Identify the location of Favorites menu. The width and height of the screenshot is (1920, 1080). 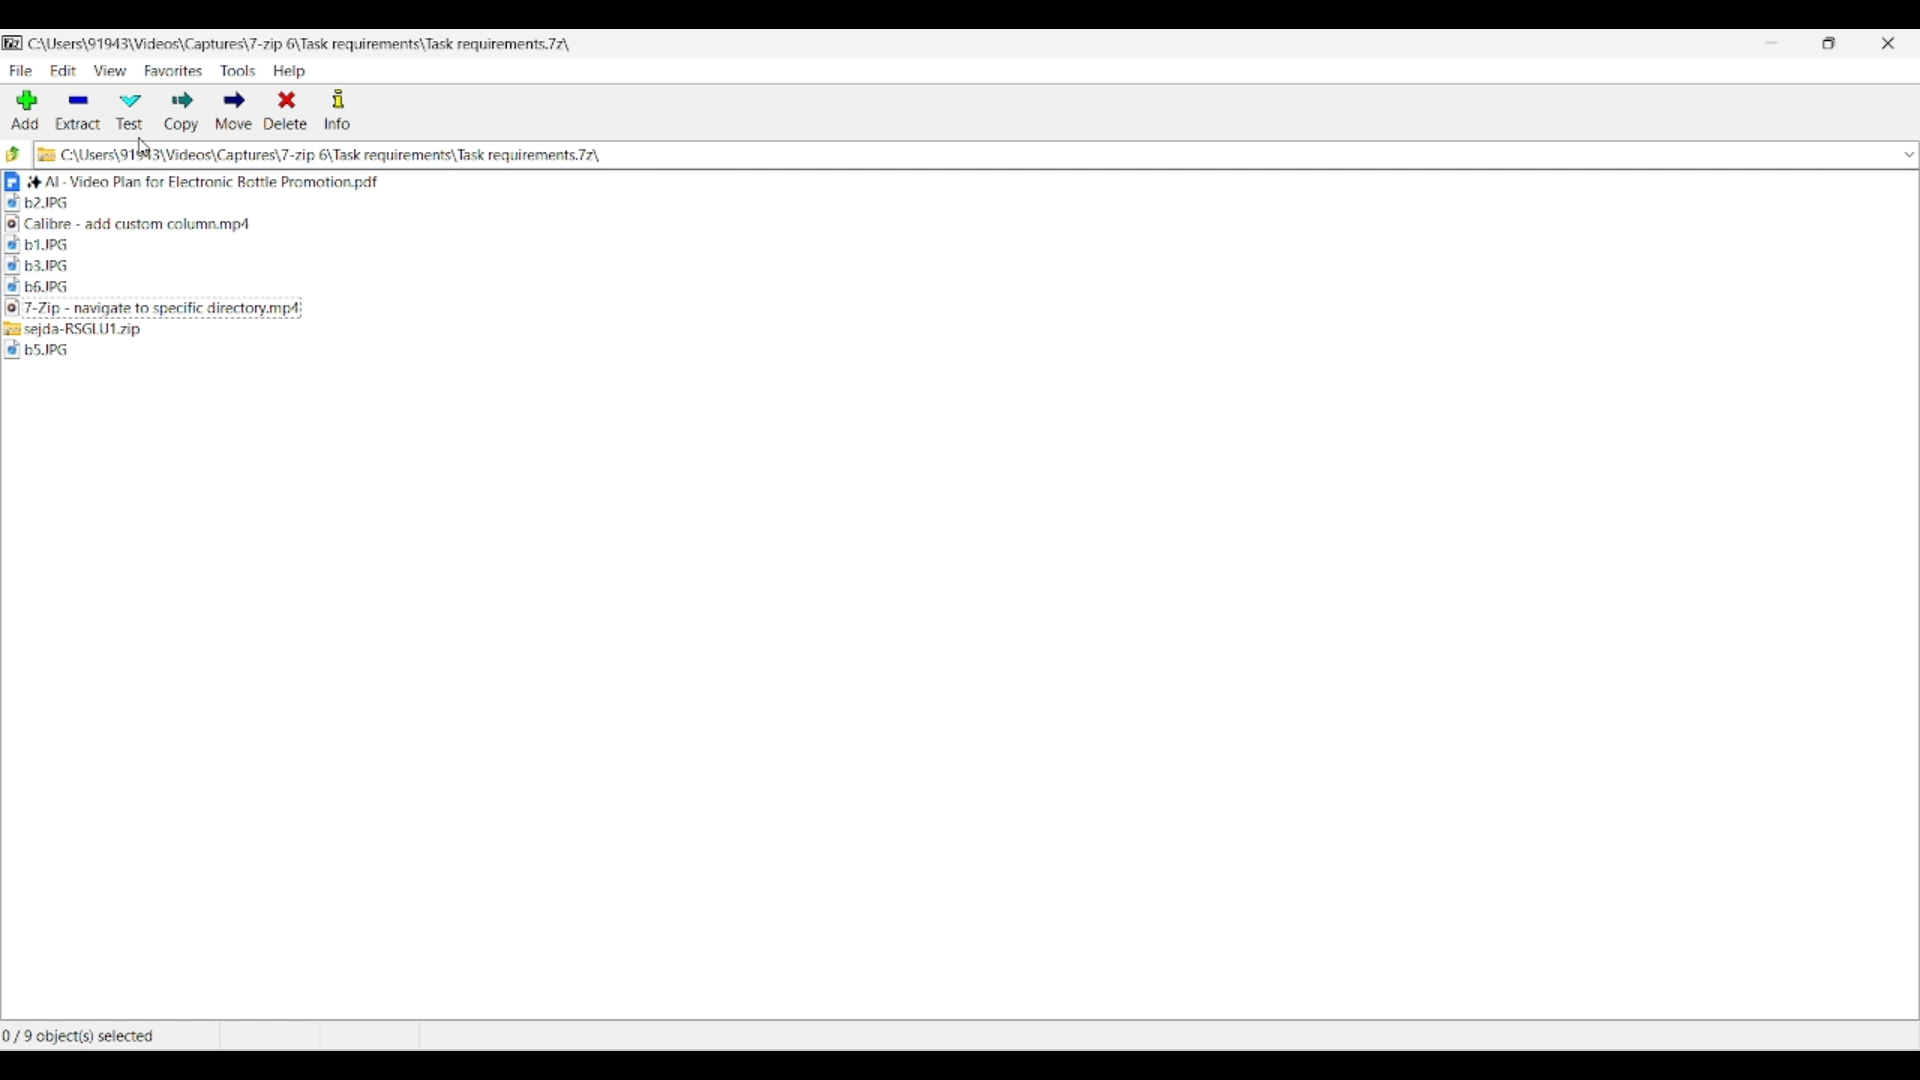
(174, 71).